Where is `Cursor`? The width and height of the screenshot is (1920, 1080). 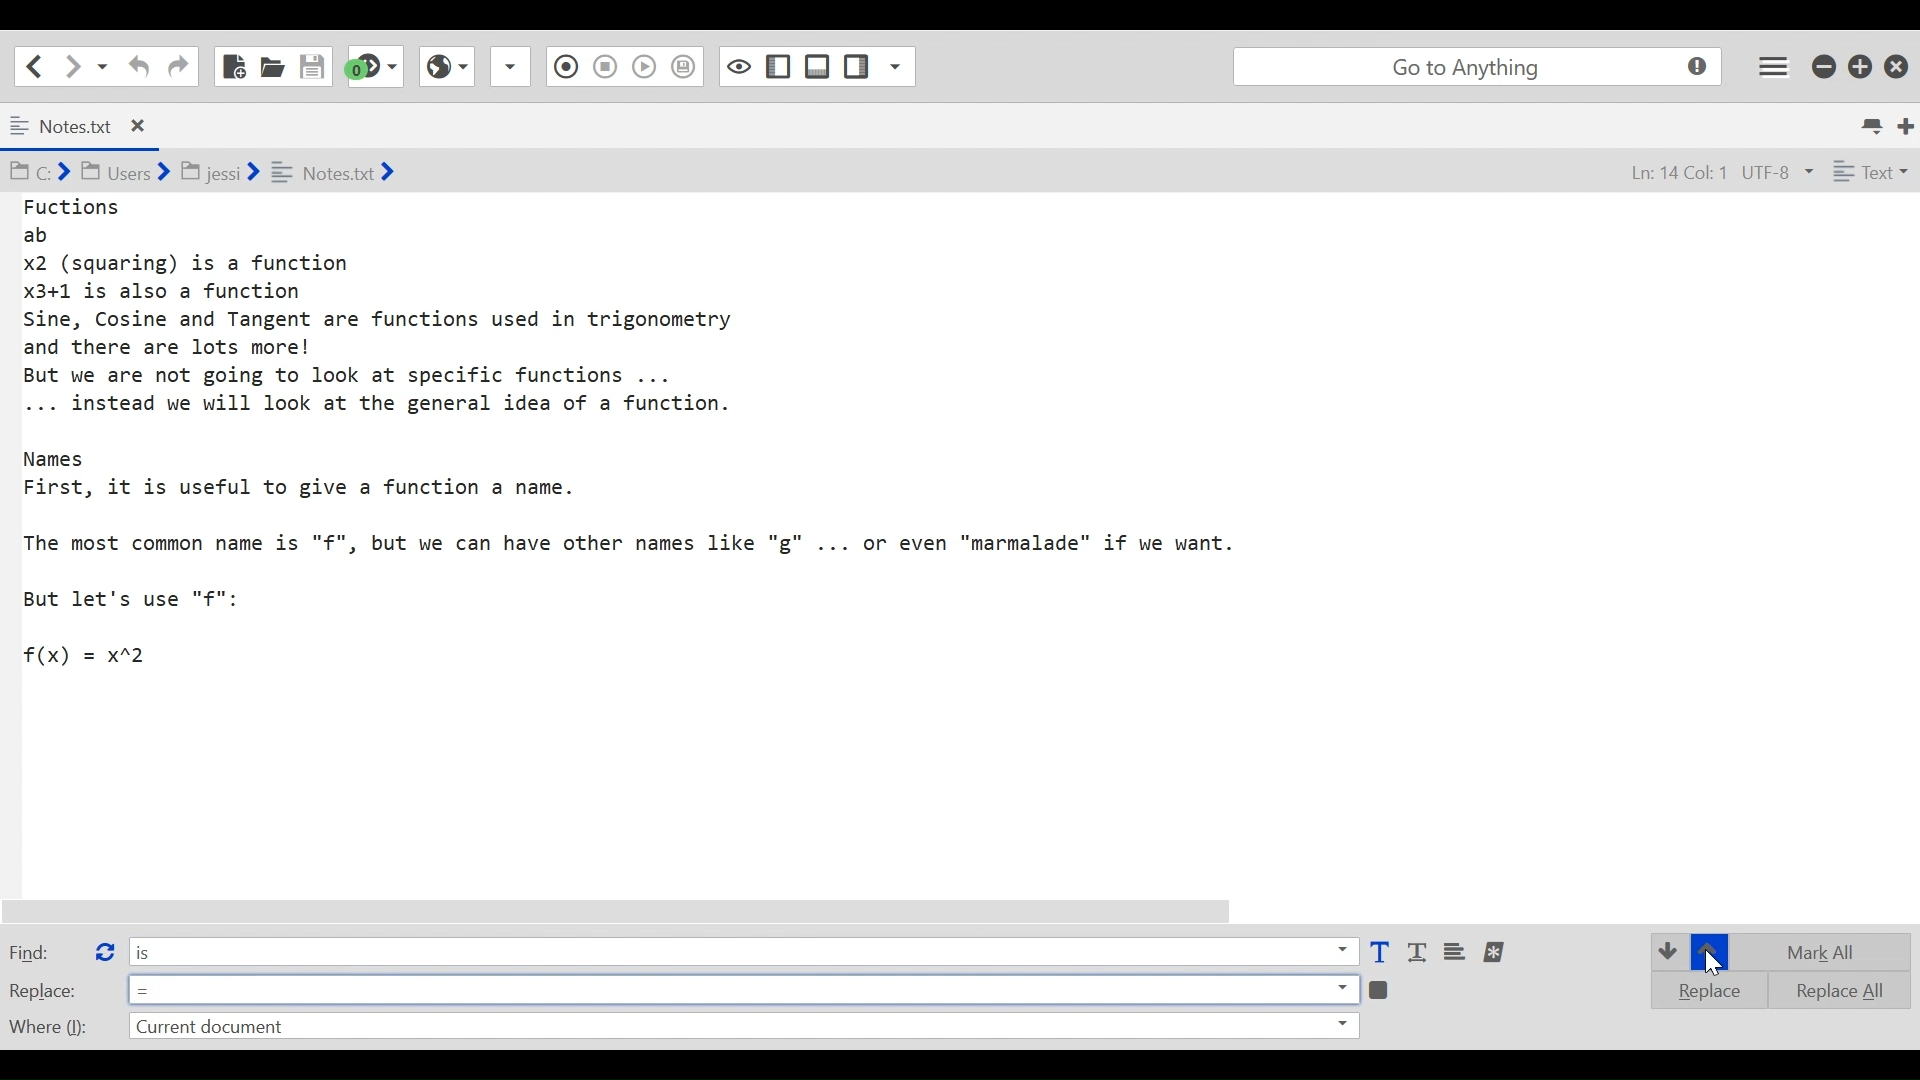 Cursor is located at coordinates (1713, 965).